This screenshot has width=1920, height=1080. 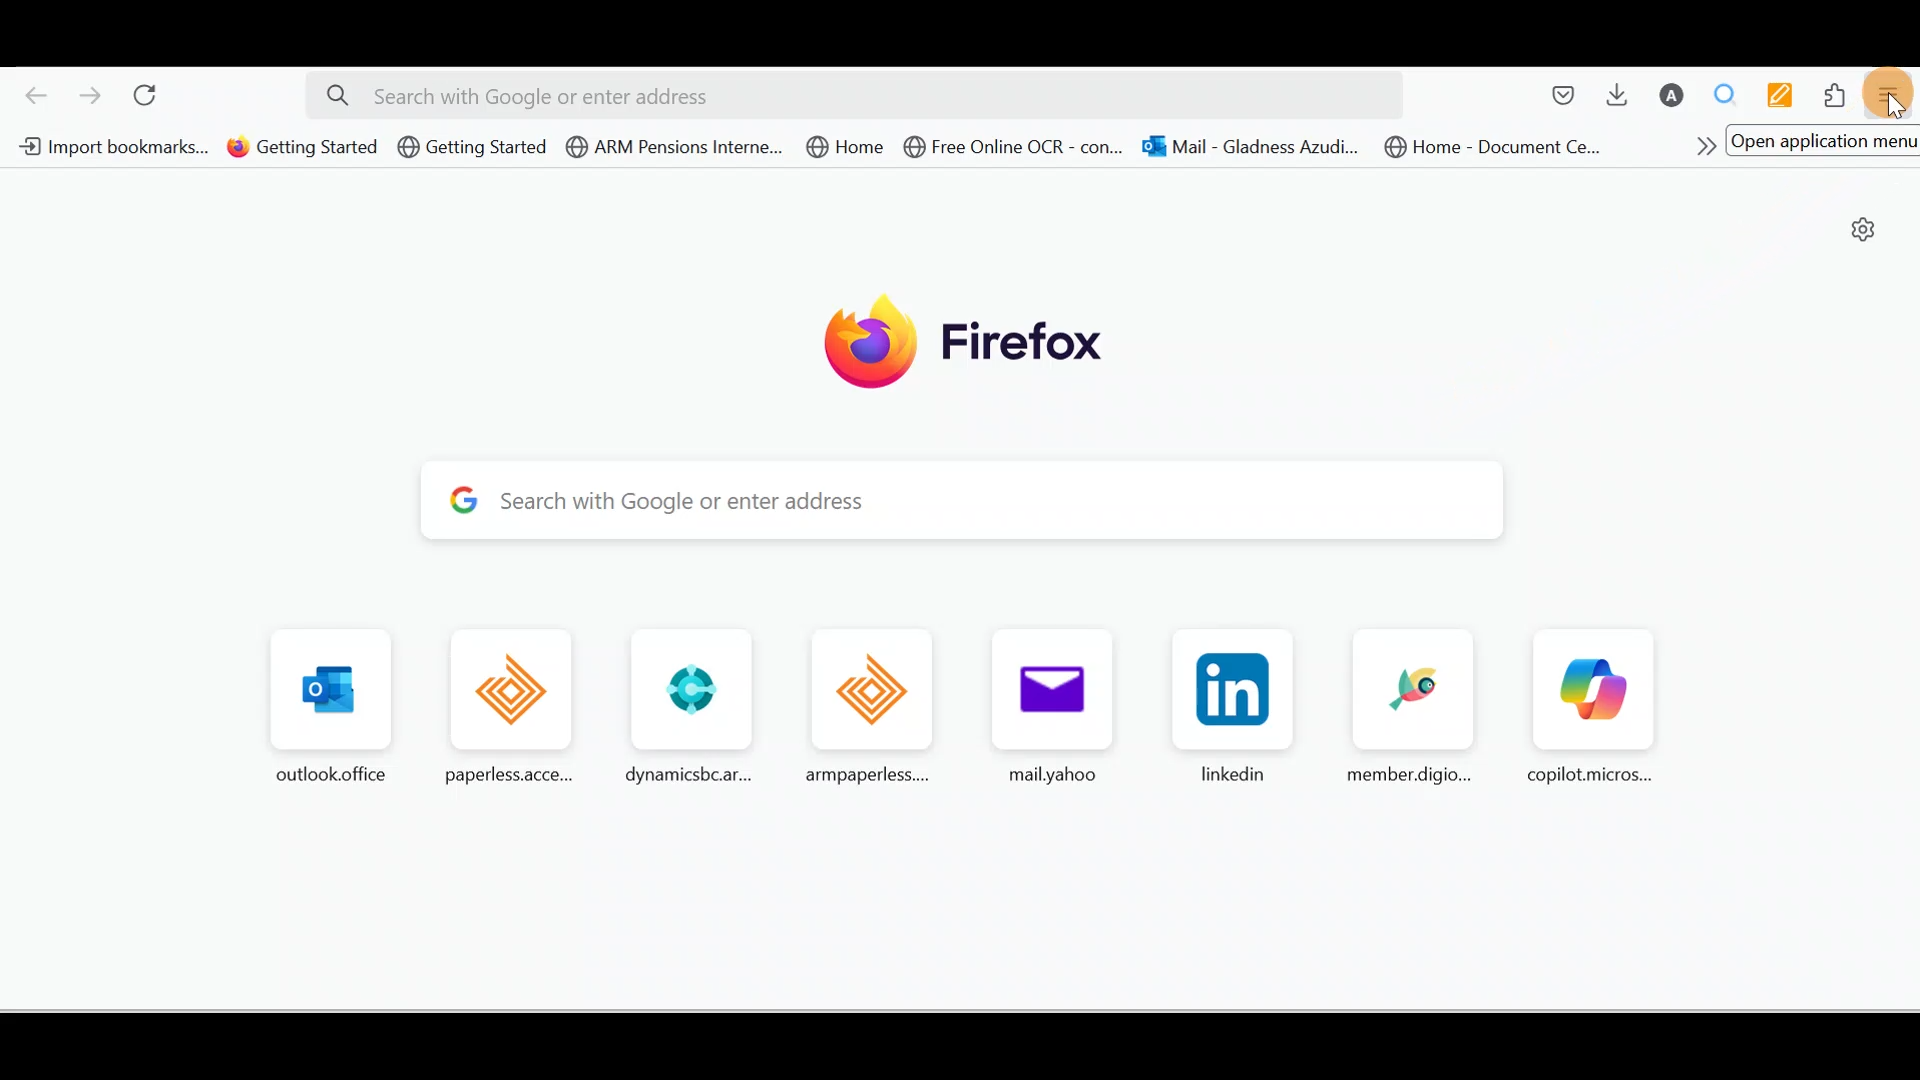 What do you see at coordinates (1499, 151) in the screenshot?
I see `Bookmark 8` at bounding box center [1499, 151].